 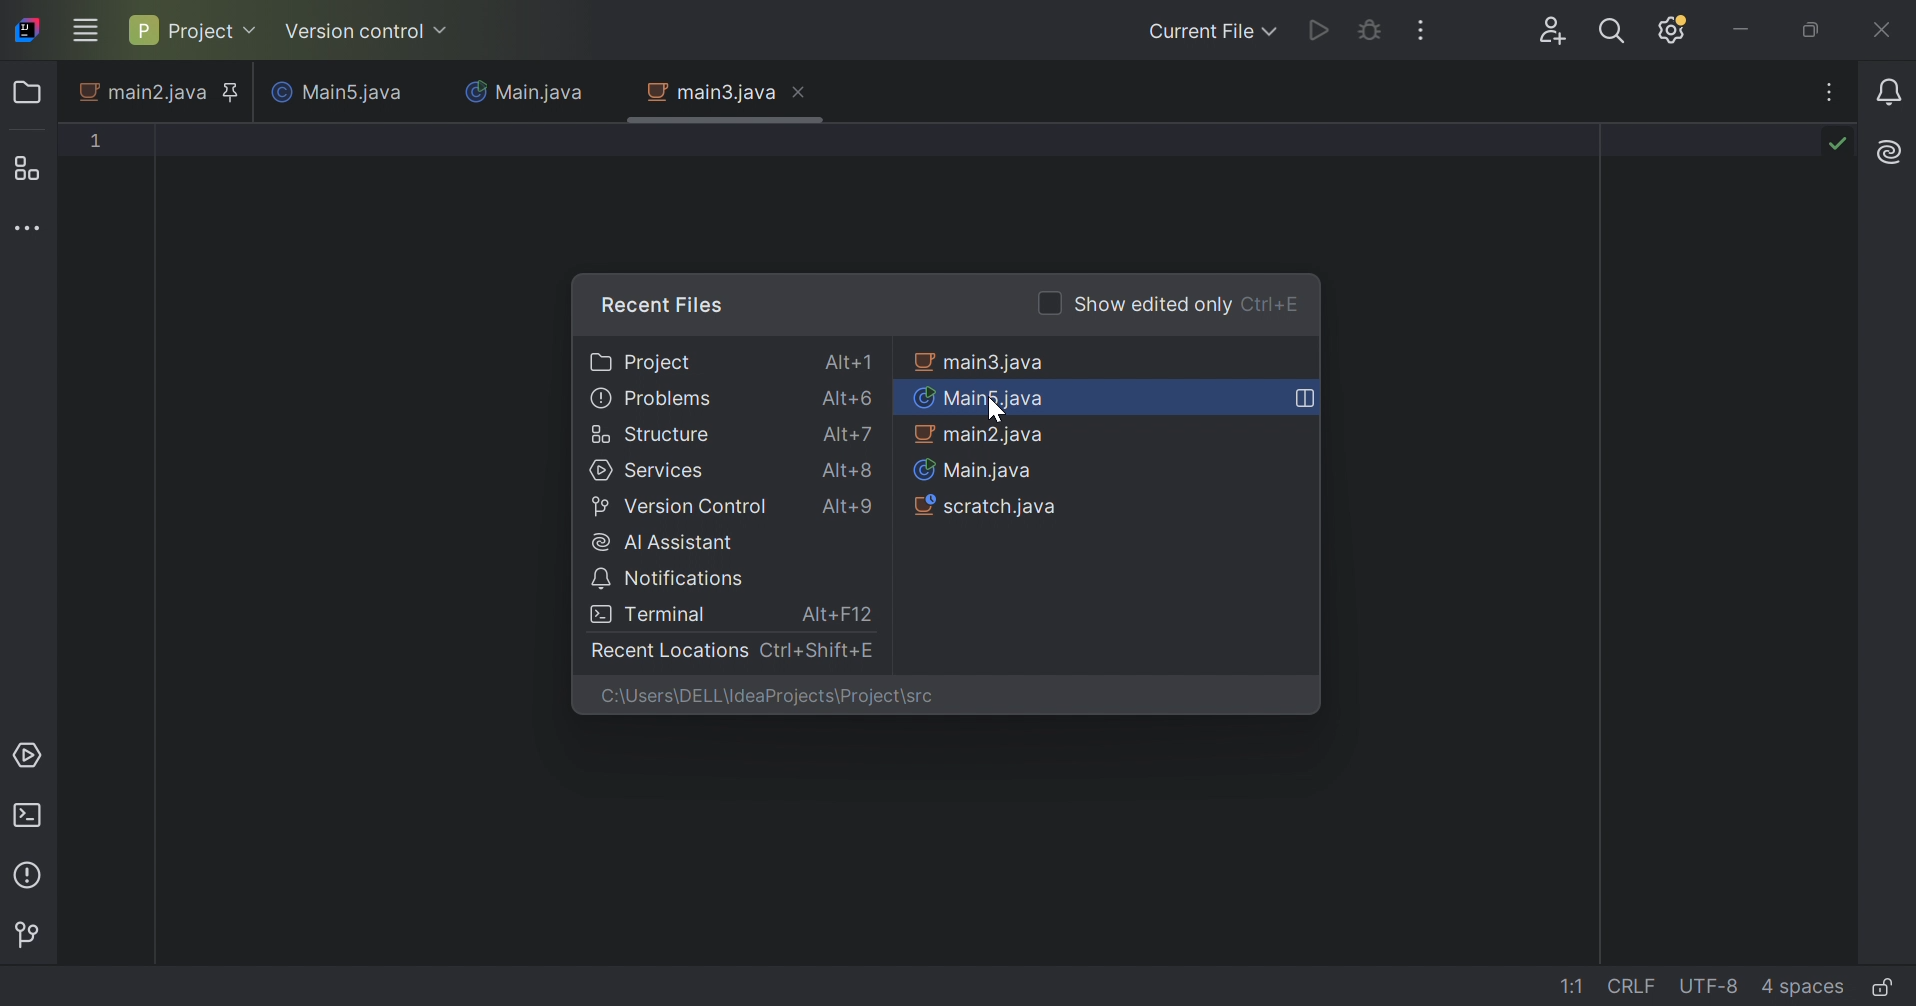 I want to click on Alt+1, so click(x=848, y=362).